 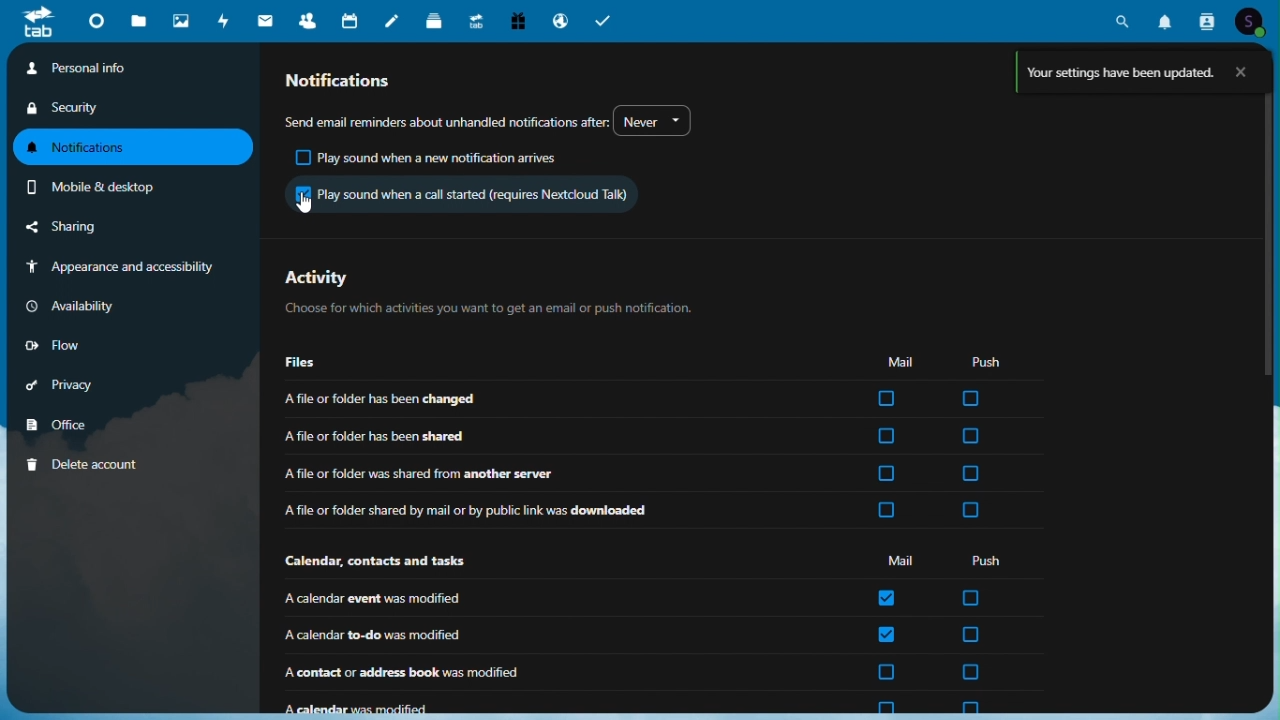 I want to click on check box, so click(x=885, y=437).